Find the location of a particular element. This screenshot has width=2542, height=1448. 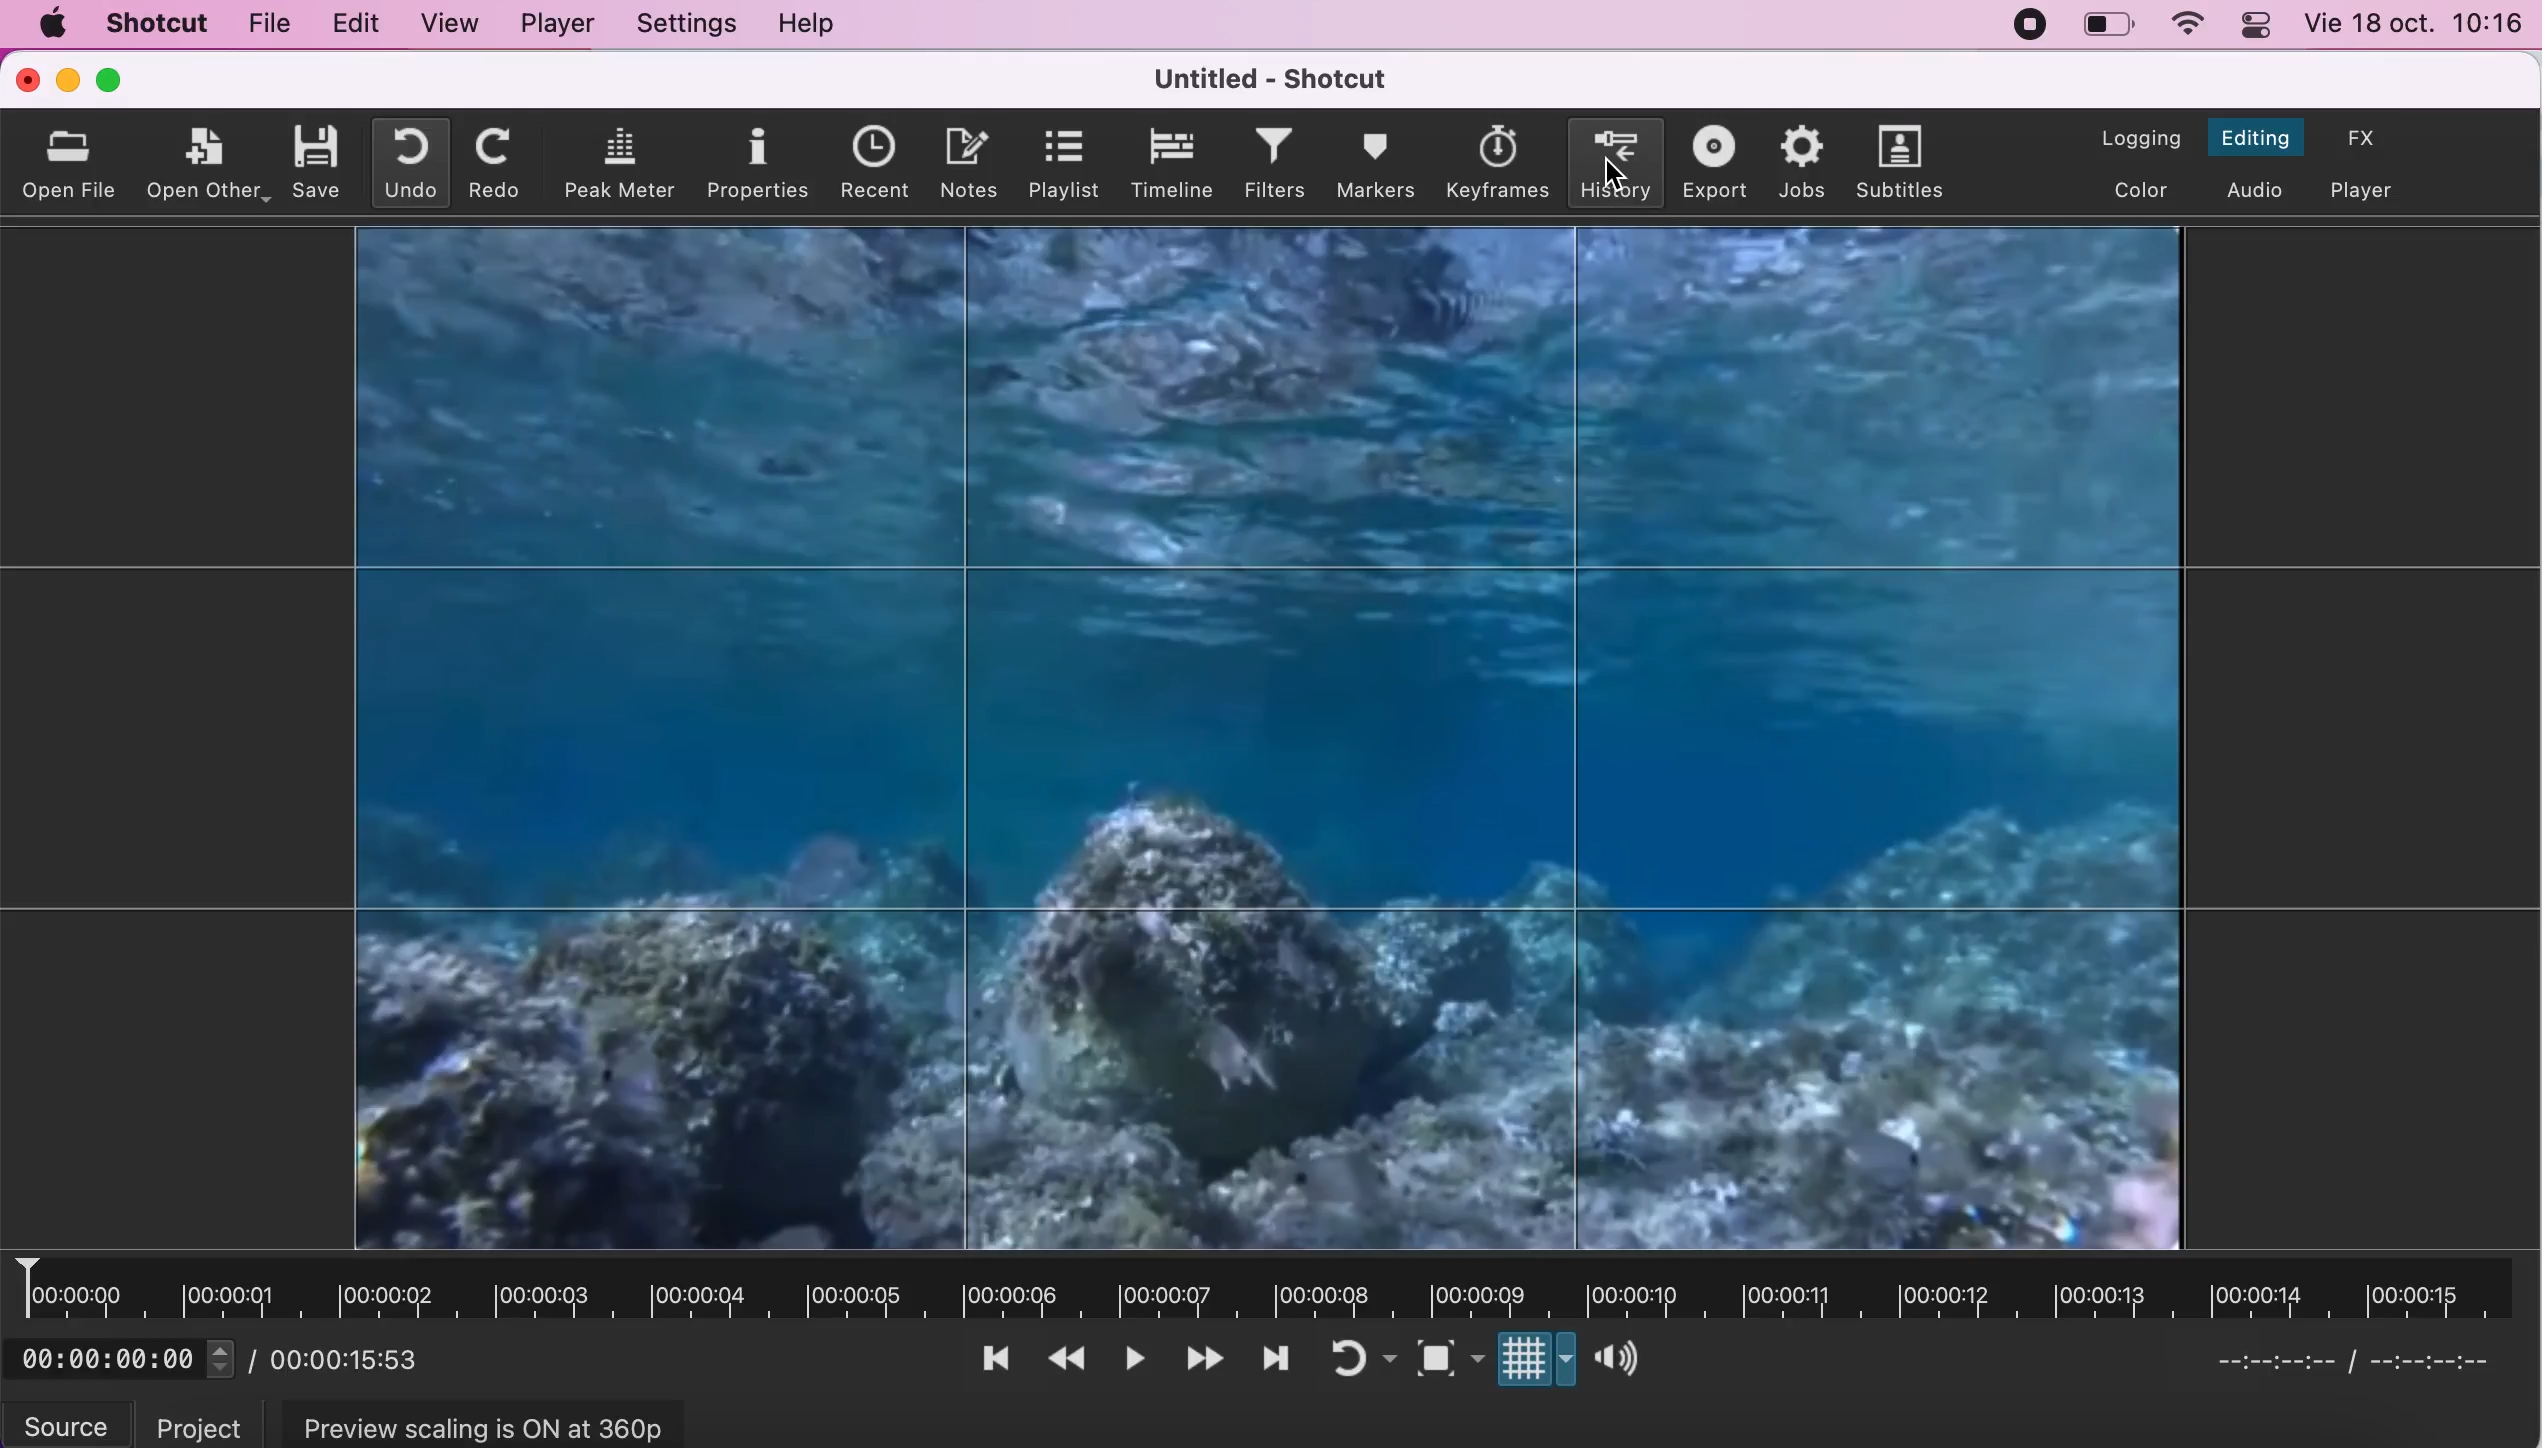

Untitled - Shotcut is located at coordinates (1279, 77).